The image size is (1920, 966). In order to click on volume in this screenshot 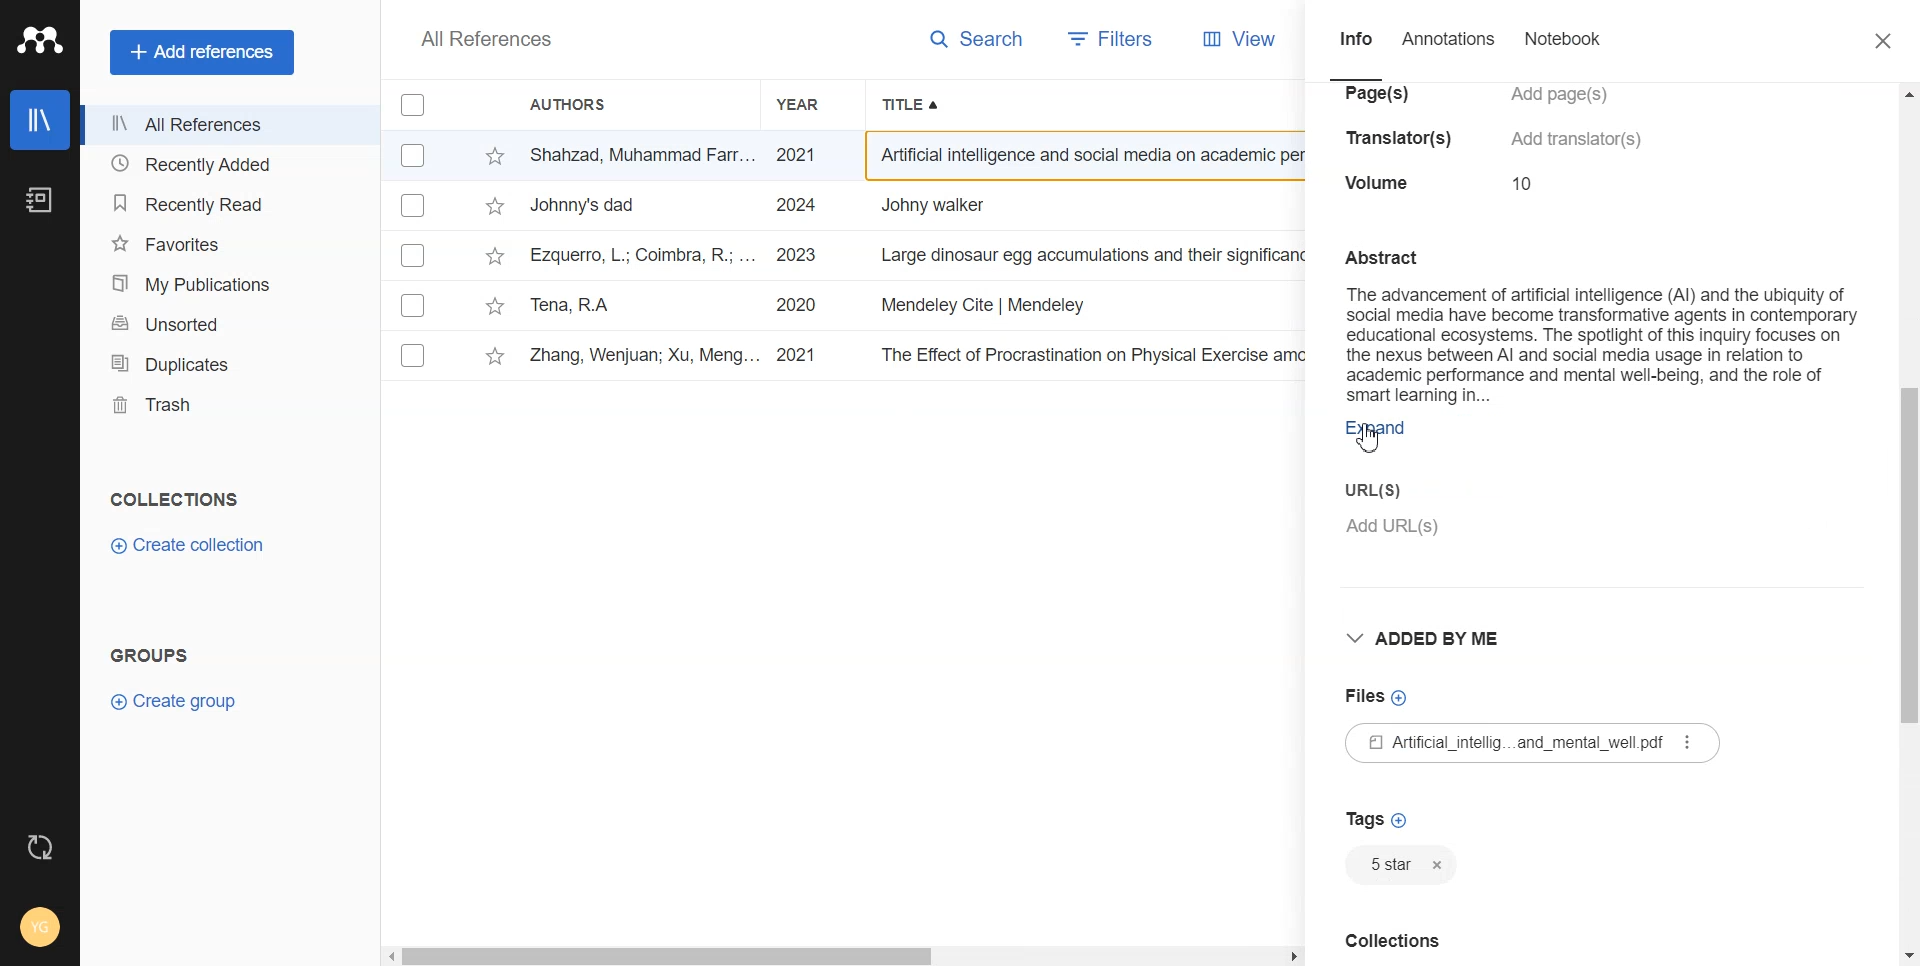, I will do `click(1376, 181)`.